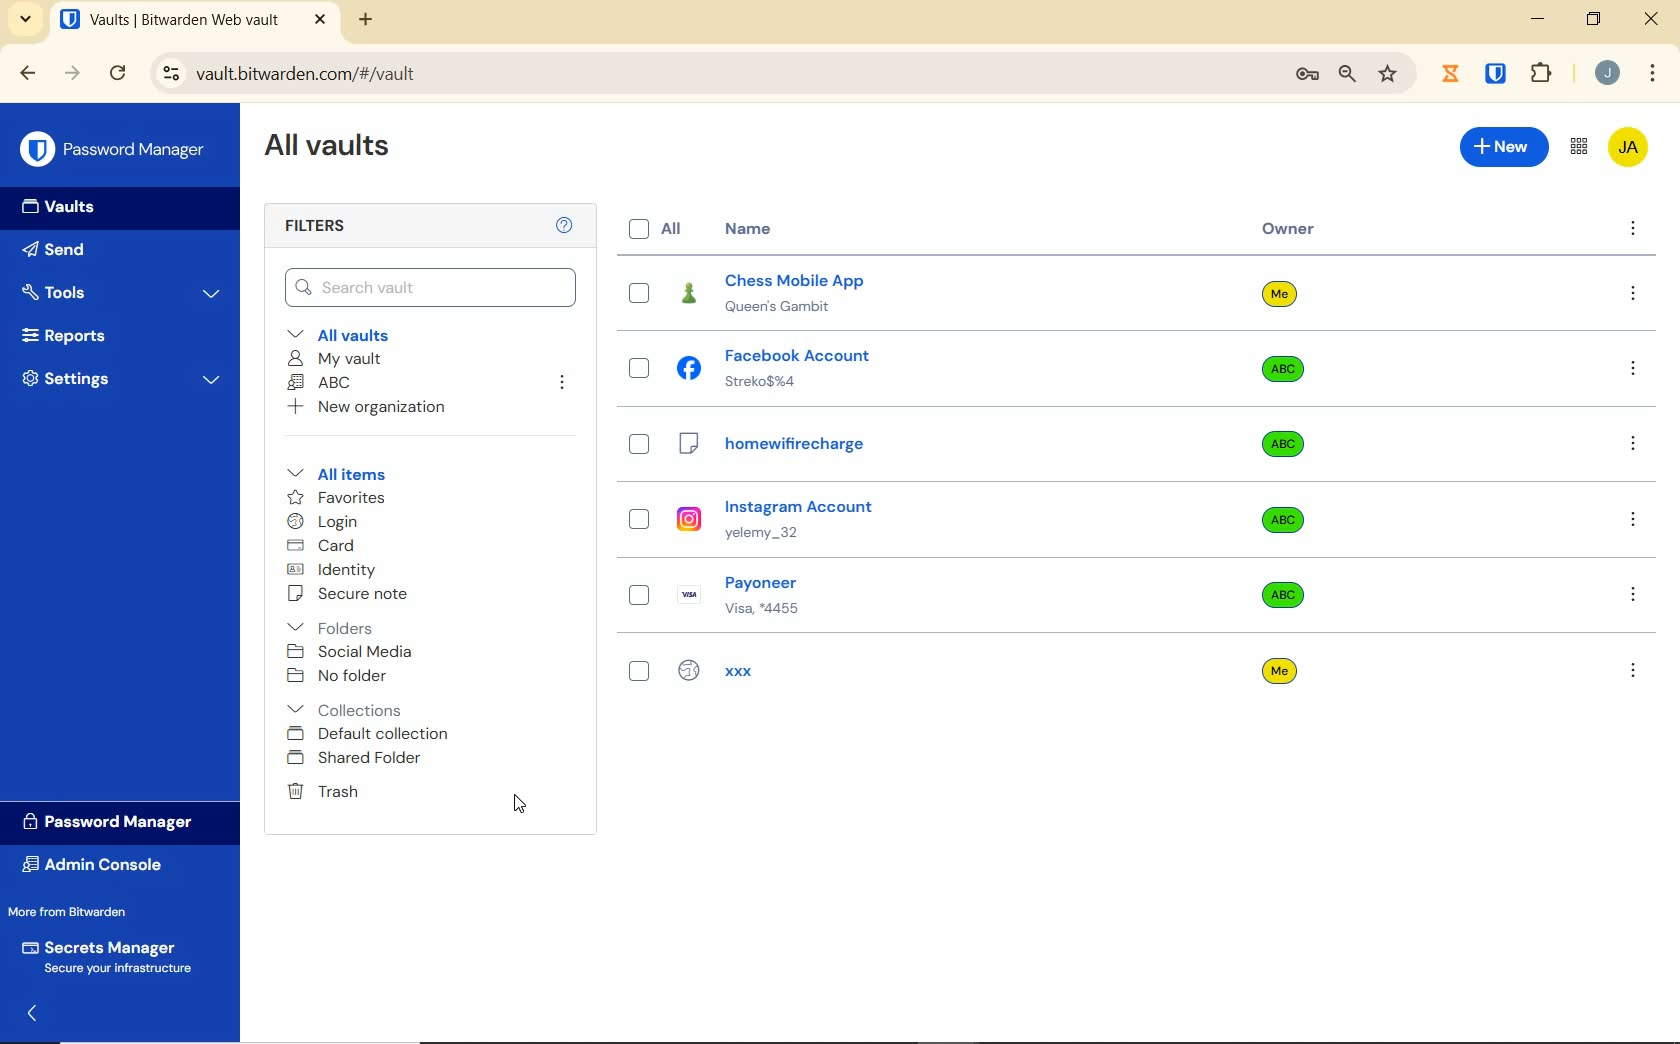 Image resolution: width=1680 pixels, height=1044 pixels. Describe the element at coordinates (112, 957) in the screenshot. I see `Secrets Manager` at that location.